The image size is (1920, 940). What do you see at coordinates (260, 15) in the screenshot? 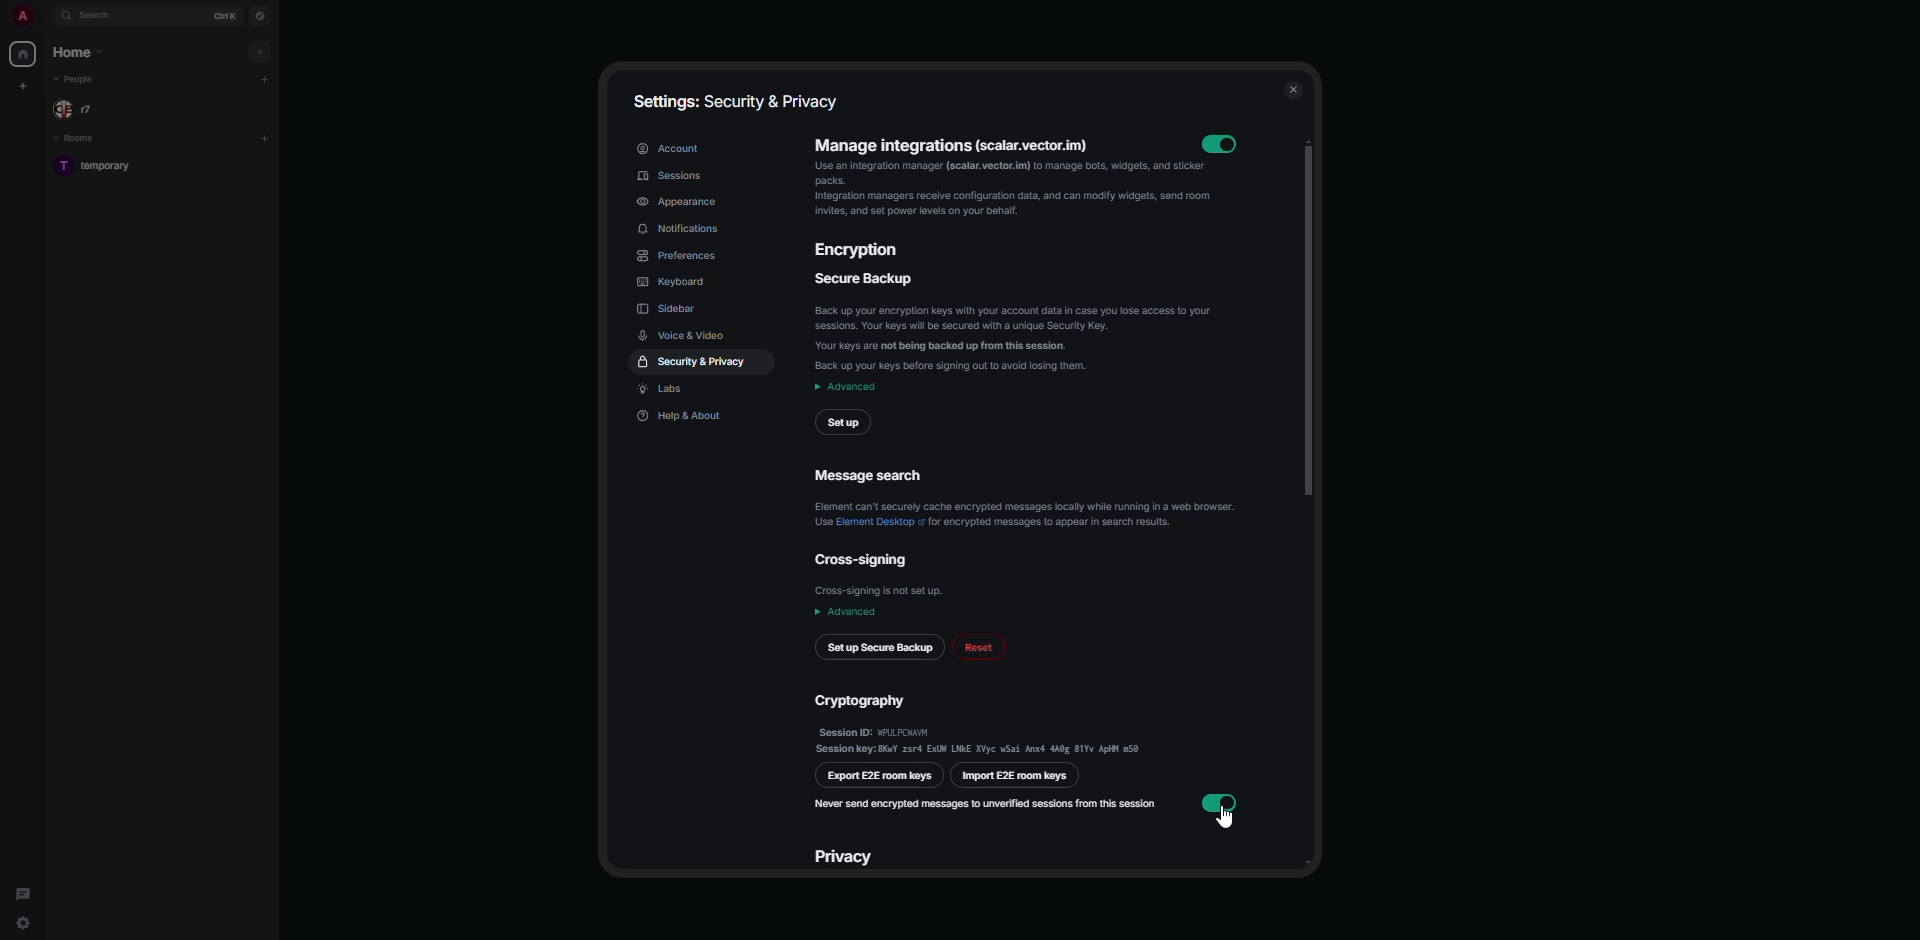
I see `navigator` at bounding box center [260, 15].